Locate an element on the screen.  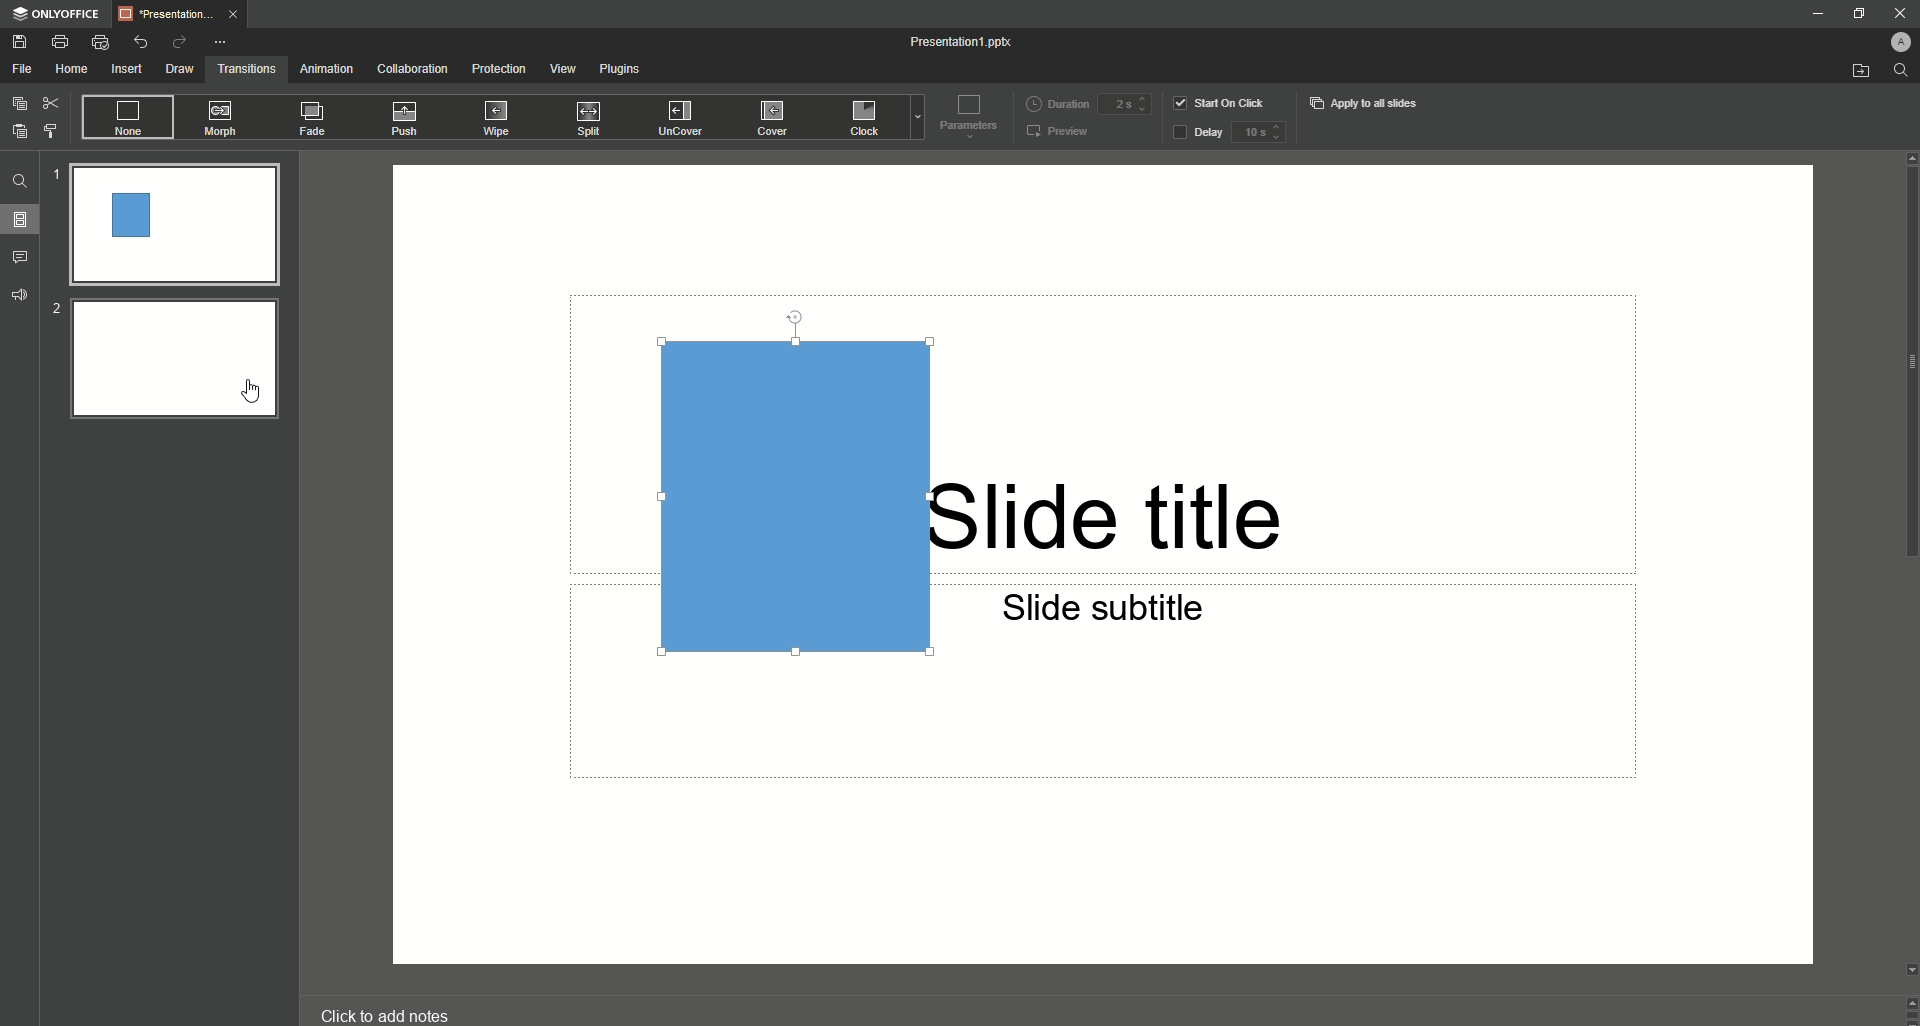
Undo is located at coordinates (141, 41).